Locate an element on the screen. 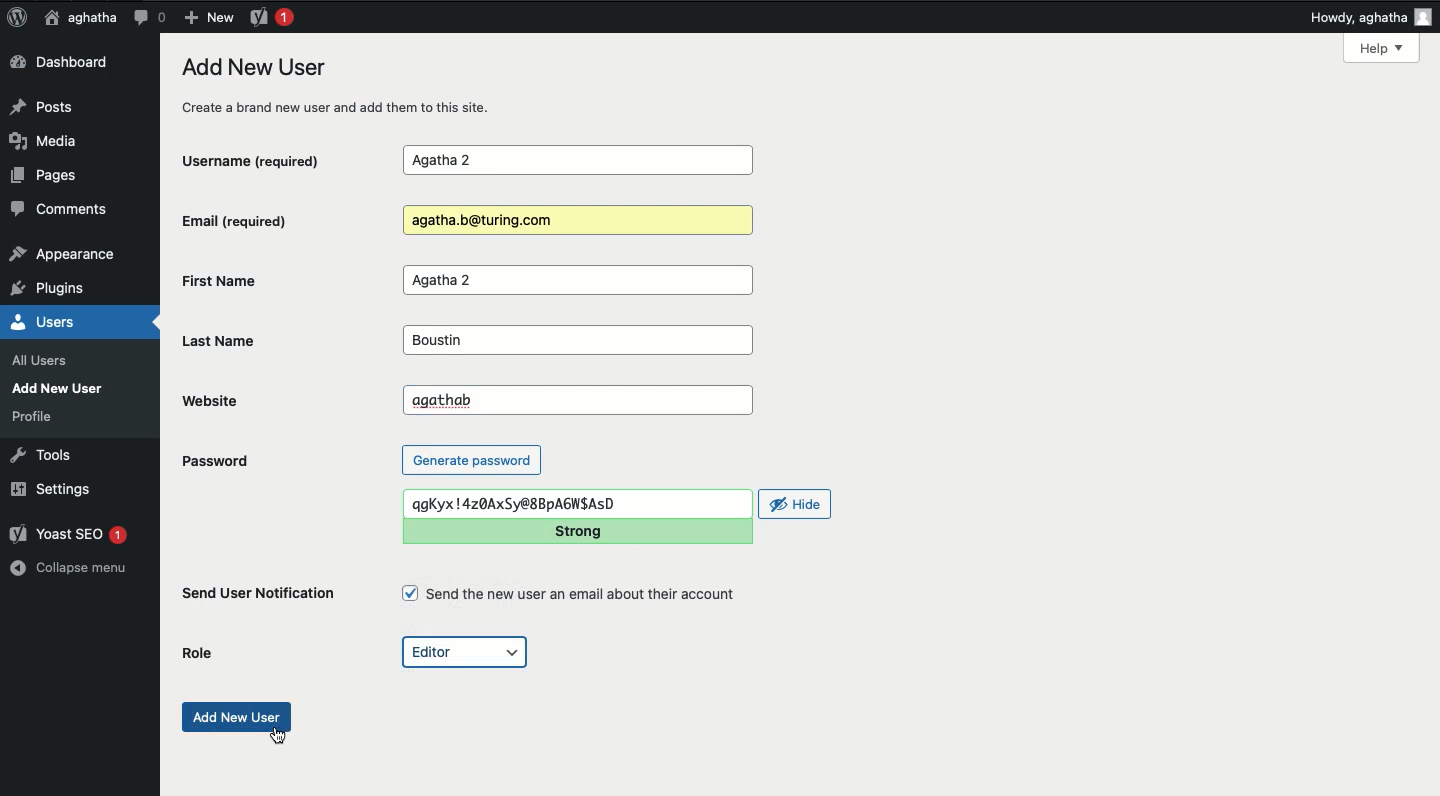 Image resolution: width=1440 pixels, height=796 pixels. Comments is located at coordinates (61, 212).